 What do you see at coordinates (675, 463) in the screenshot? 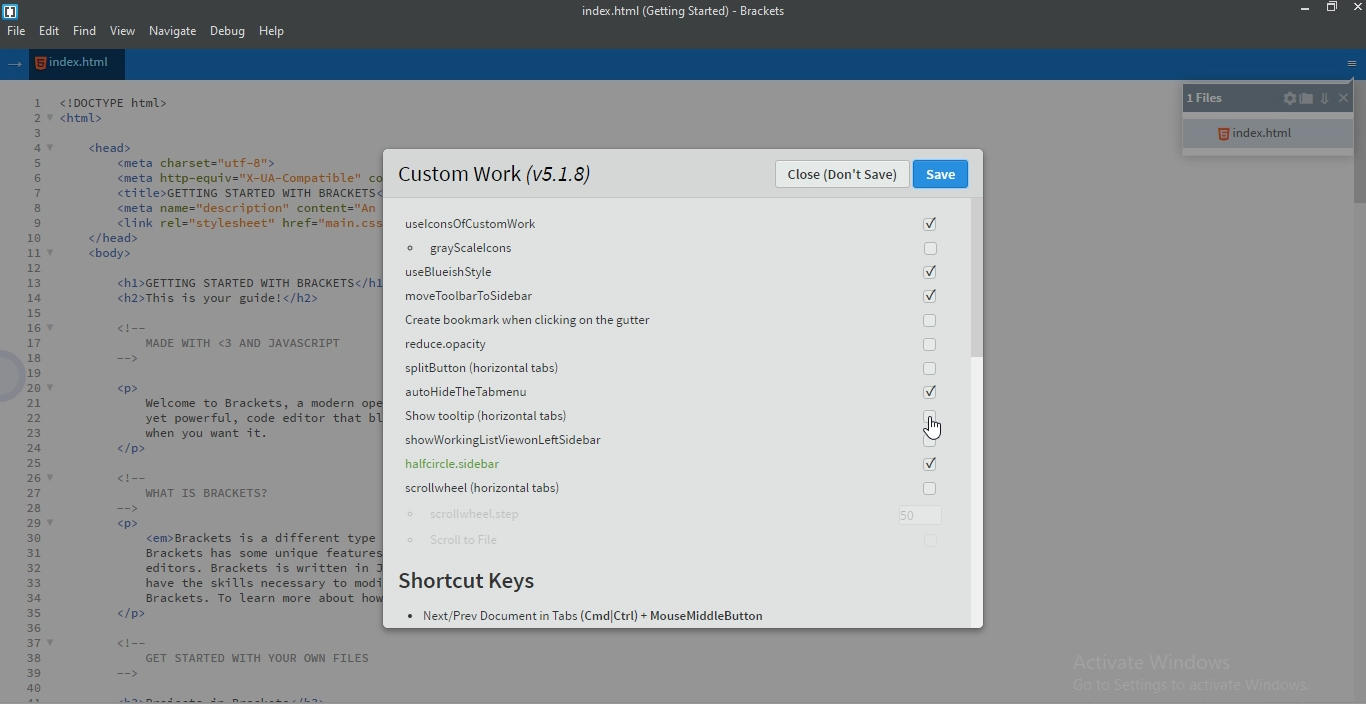
I see `halfcircle.sidebar` at bounding box center [675, 463].